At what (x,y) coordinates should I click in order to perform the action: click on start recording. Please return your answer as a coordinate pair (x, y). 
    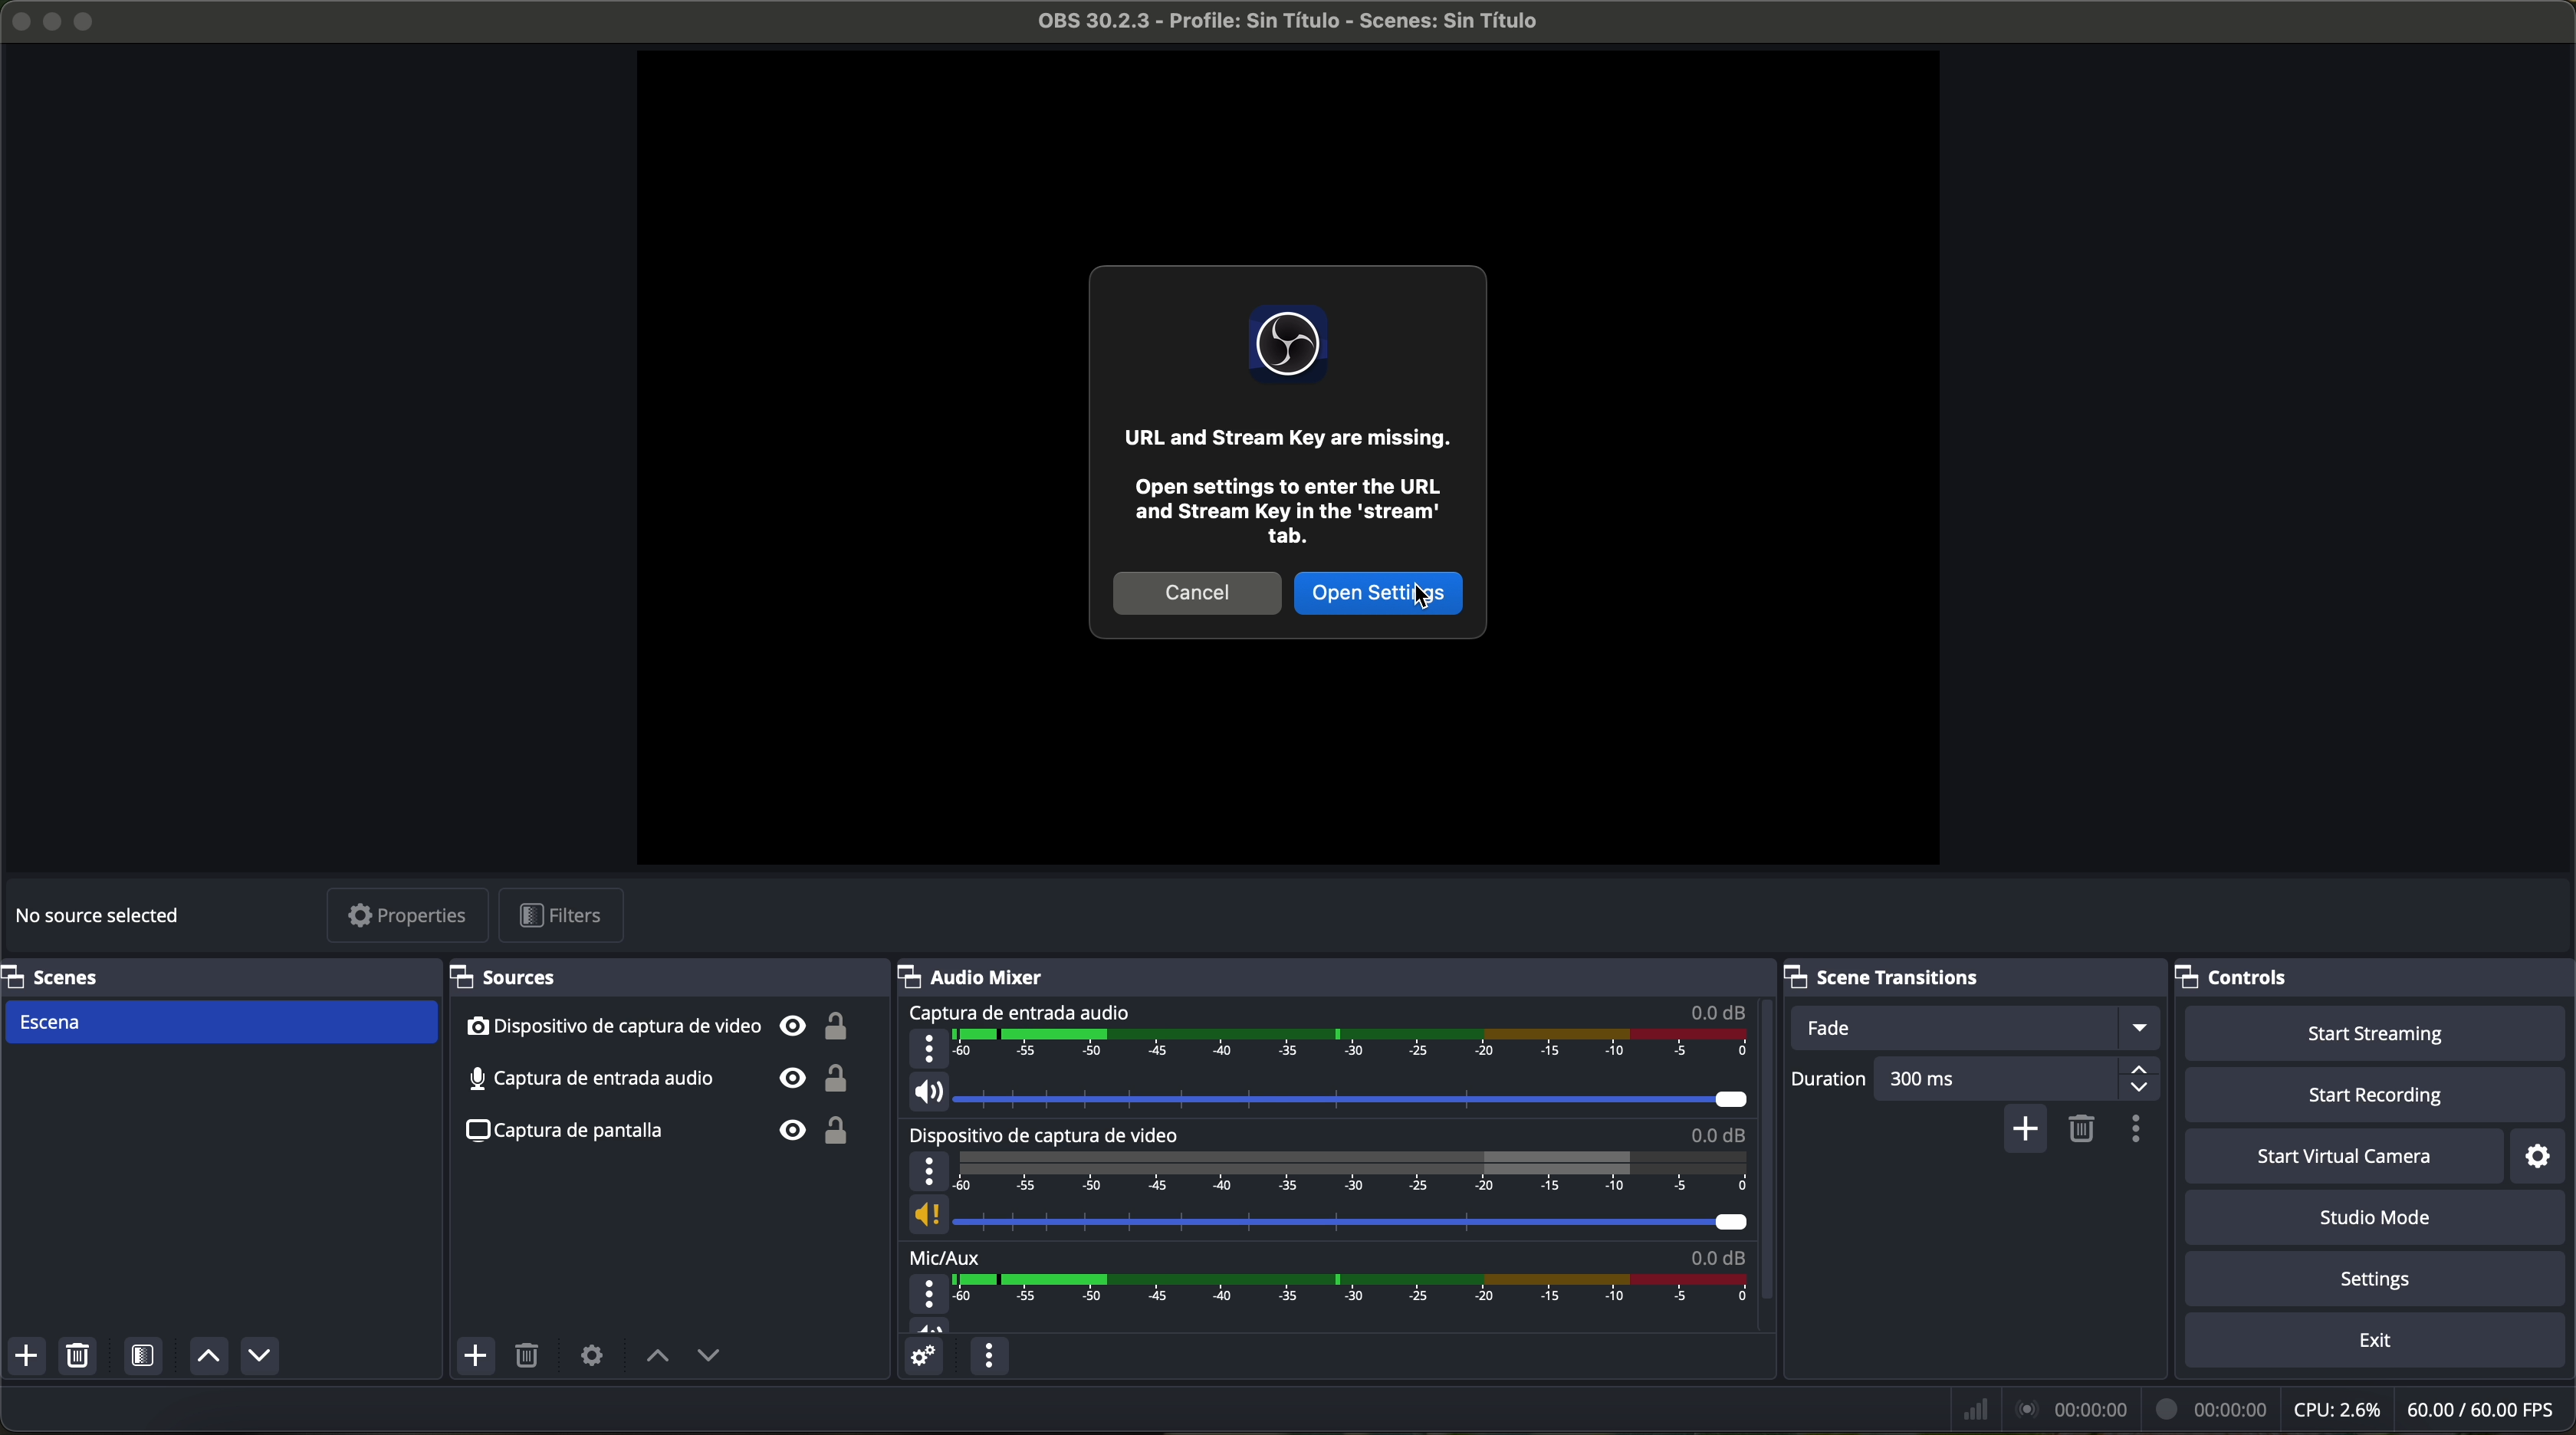
    Looking at the image, I should click on (2378, 1097).